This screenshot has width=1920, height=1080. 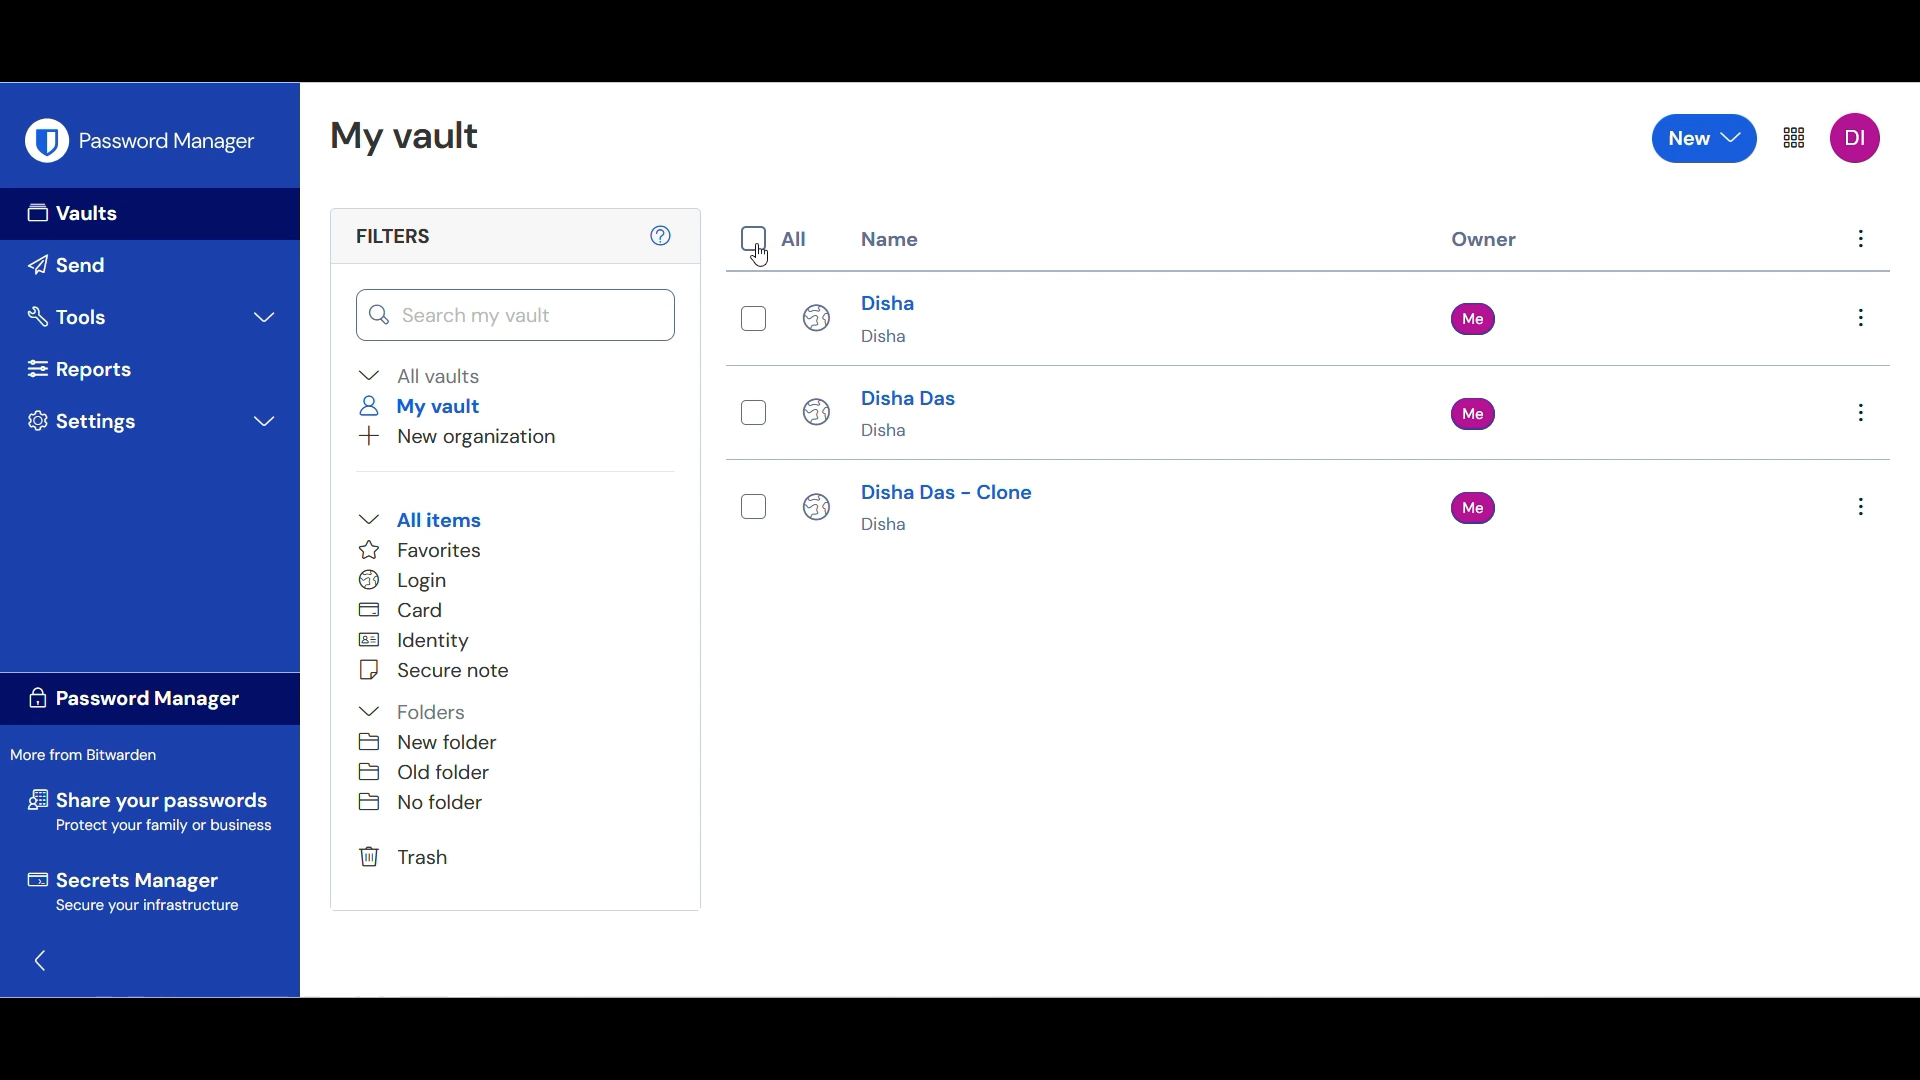 I want to click on Collapse all items, so click(x=420, y=519).